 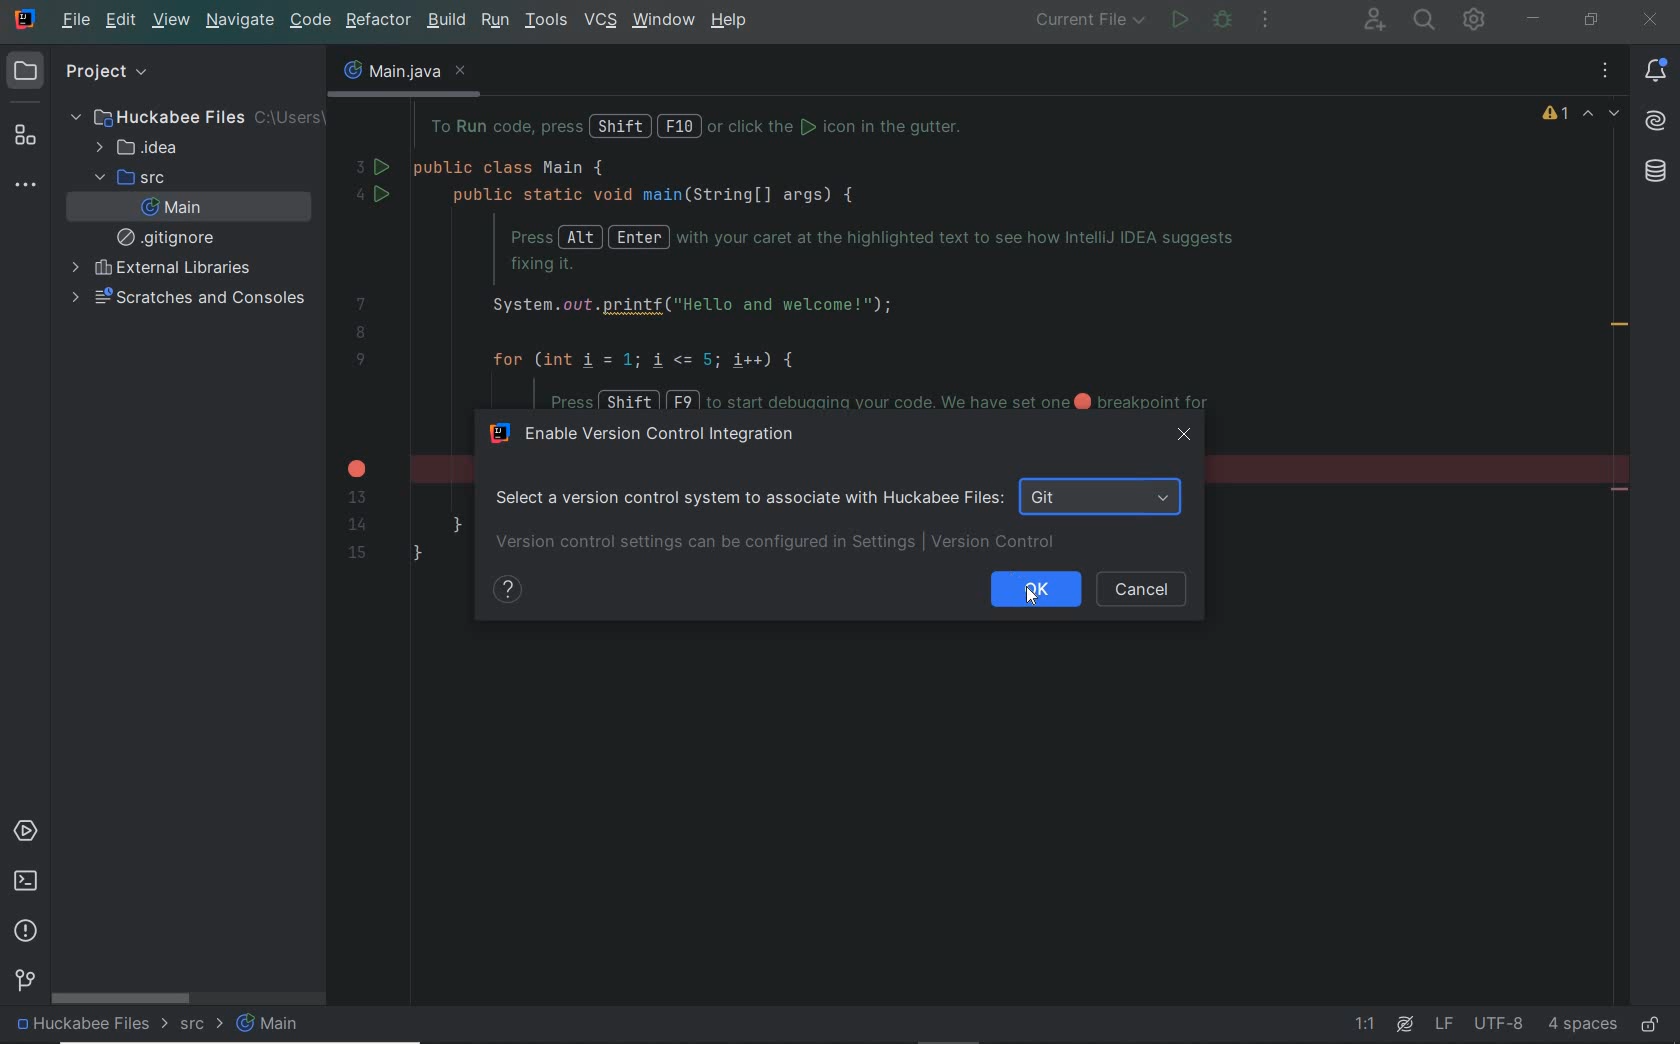 I want to click on ai assistant, so click(x=1403, y=1023).